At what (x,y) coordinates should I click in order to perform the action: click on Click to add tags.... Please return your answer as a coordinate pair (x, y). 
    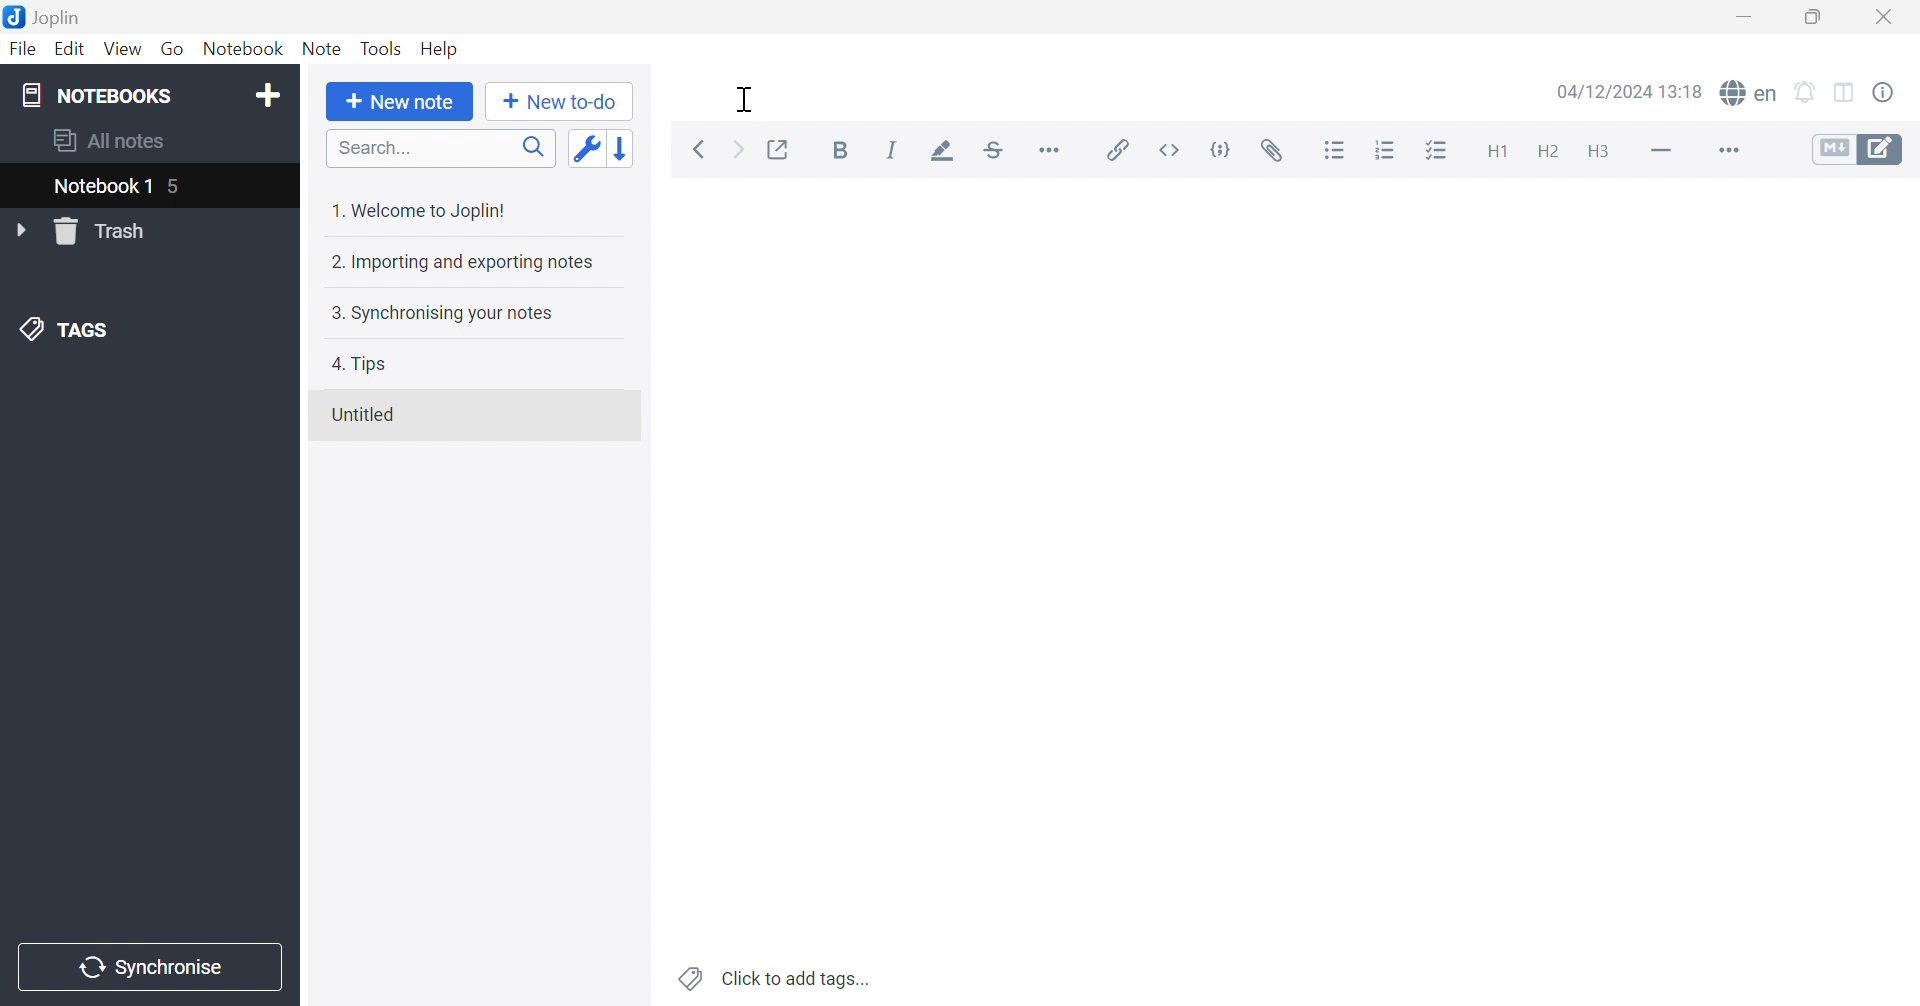
    Looking at the image, I should click on (775, 977).